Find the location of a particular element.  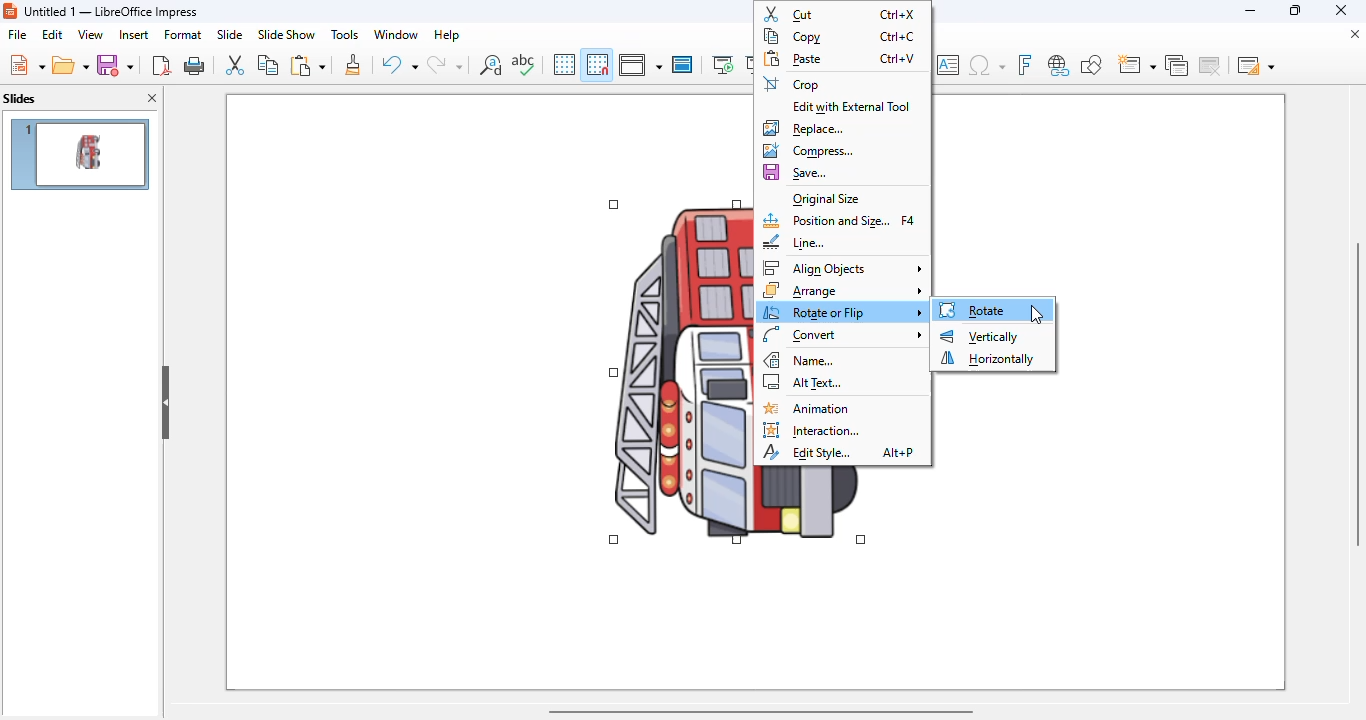

hide is located at coordinates (164, 403).